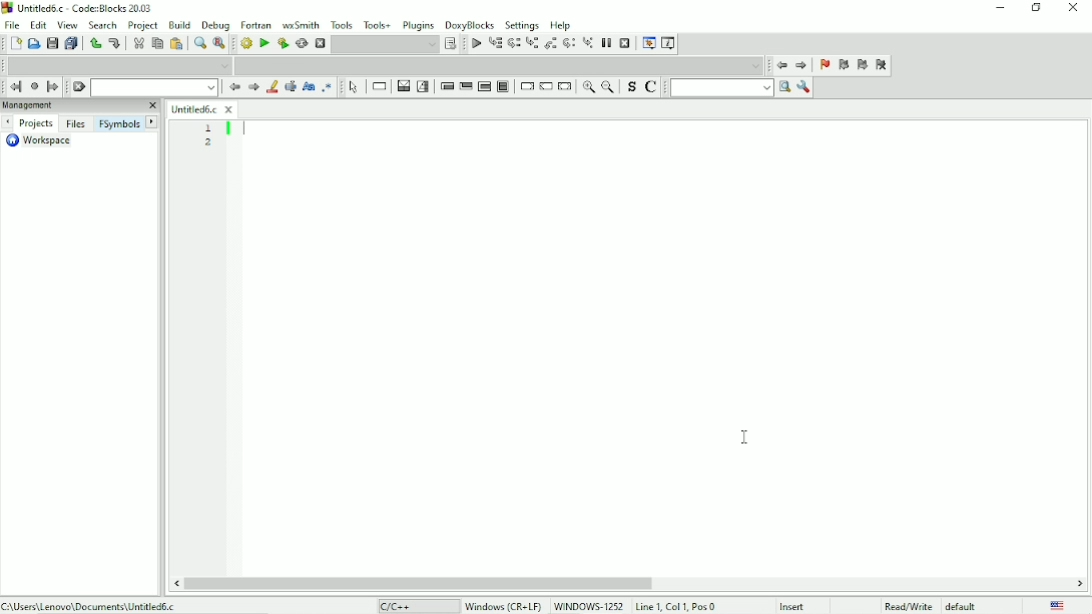 The image size is (1092, 614). Describe the element at coordinates (562, 24) in the screenshot. I see `Help` at that location.